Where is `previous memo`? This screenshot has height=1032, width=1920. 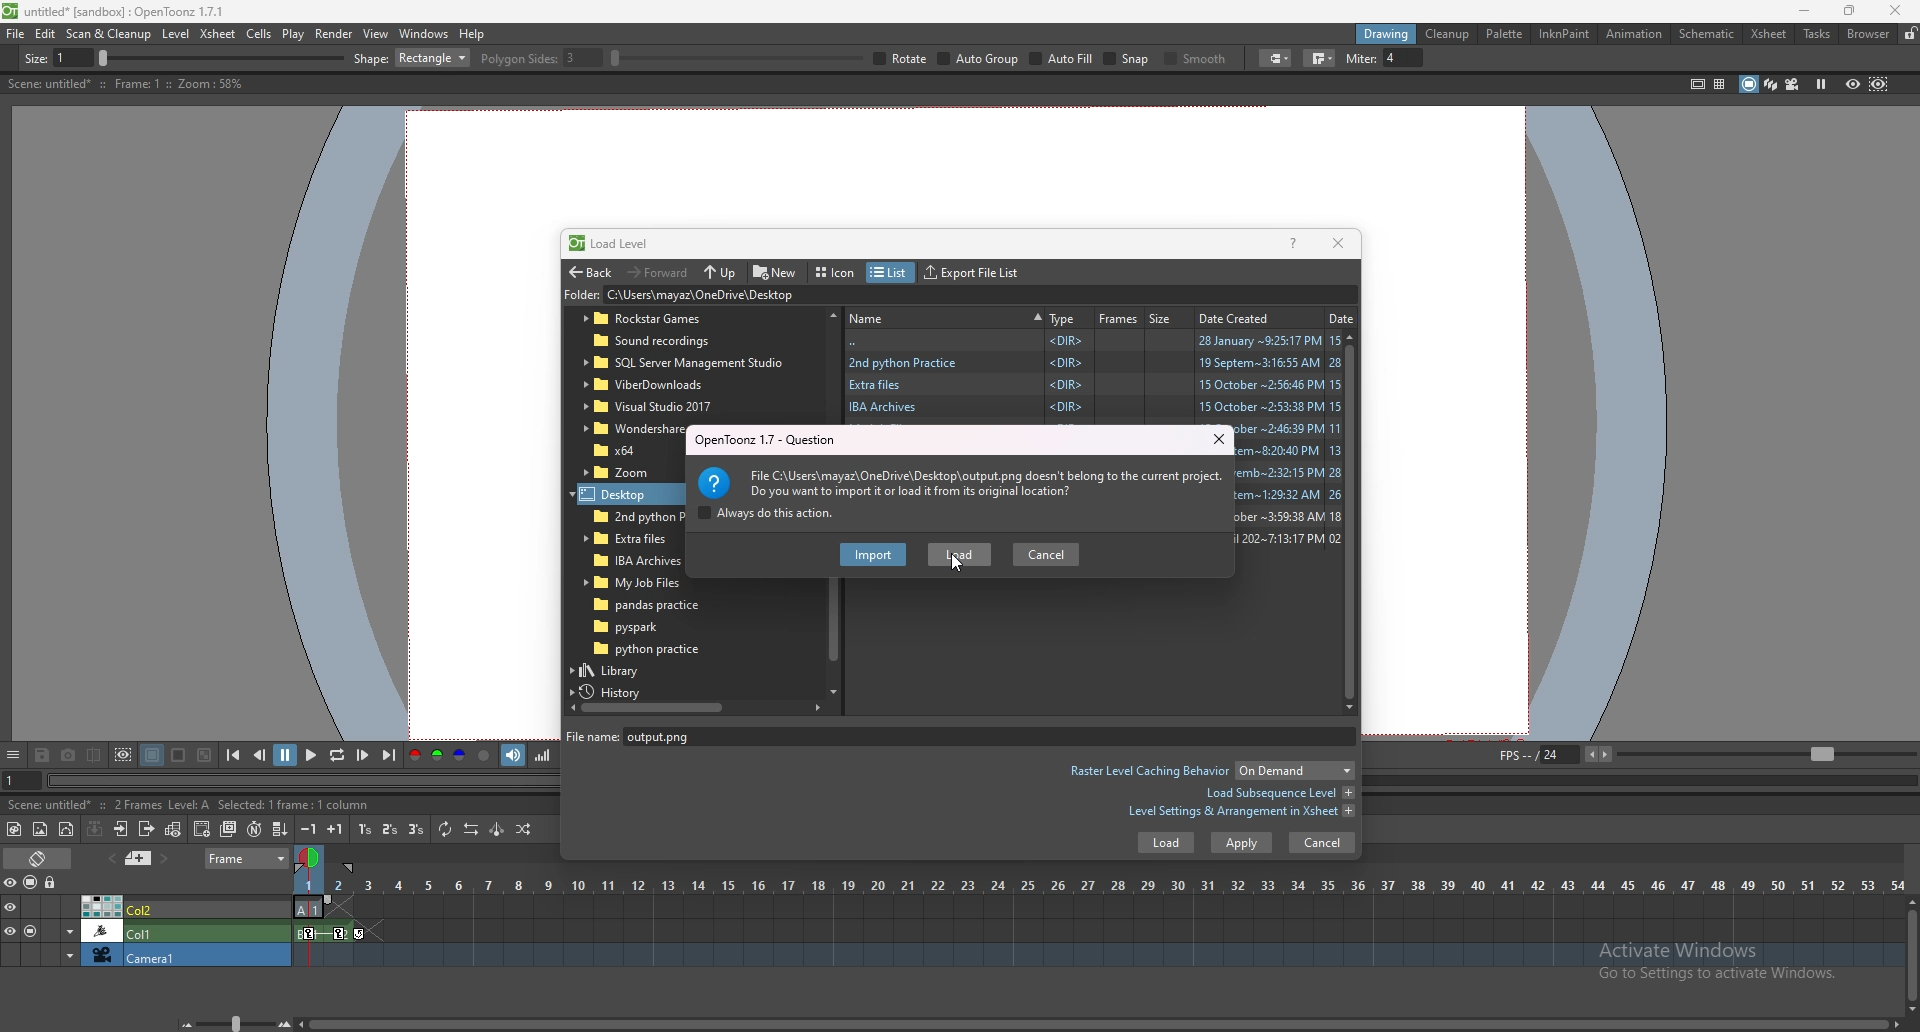 previous memo is located at coordinates (109, 858).